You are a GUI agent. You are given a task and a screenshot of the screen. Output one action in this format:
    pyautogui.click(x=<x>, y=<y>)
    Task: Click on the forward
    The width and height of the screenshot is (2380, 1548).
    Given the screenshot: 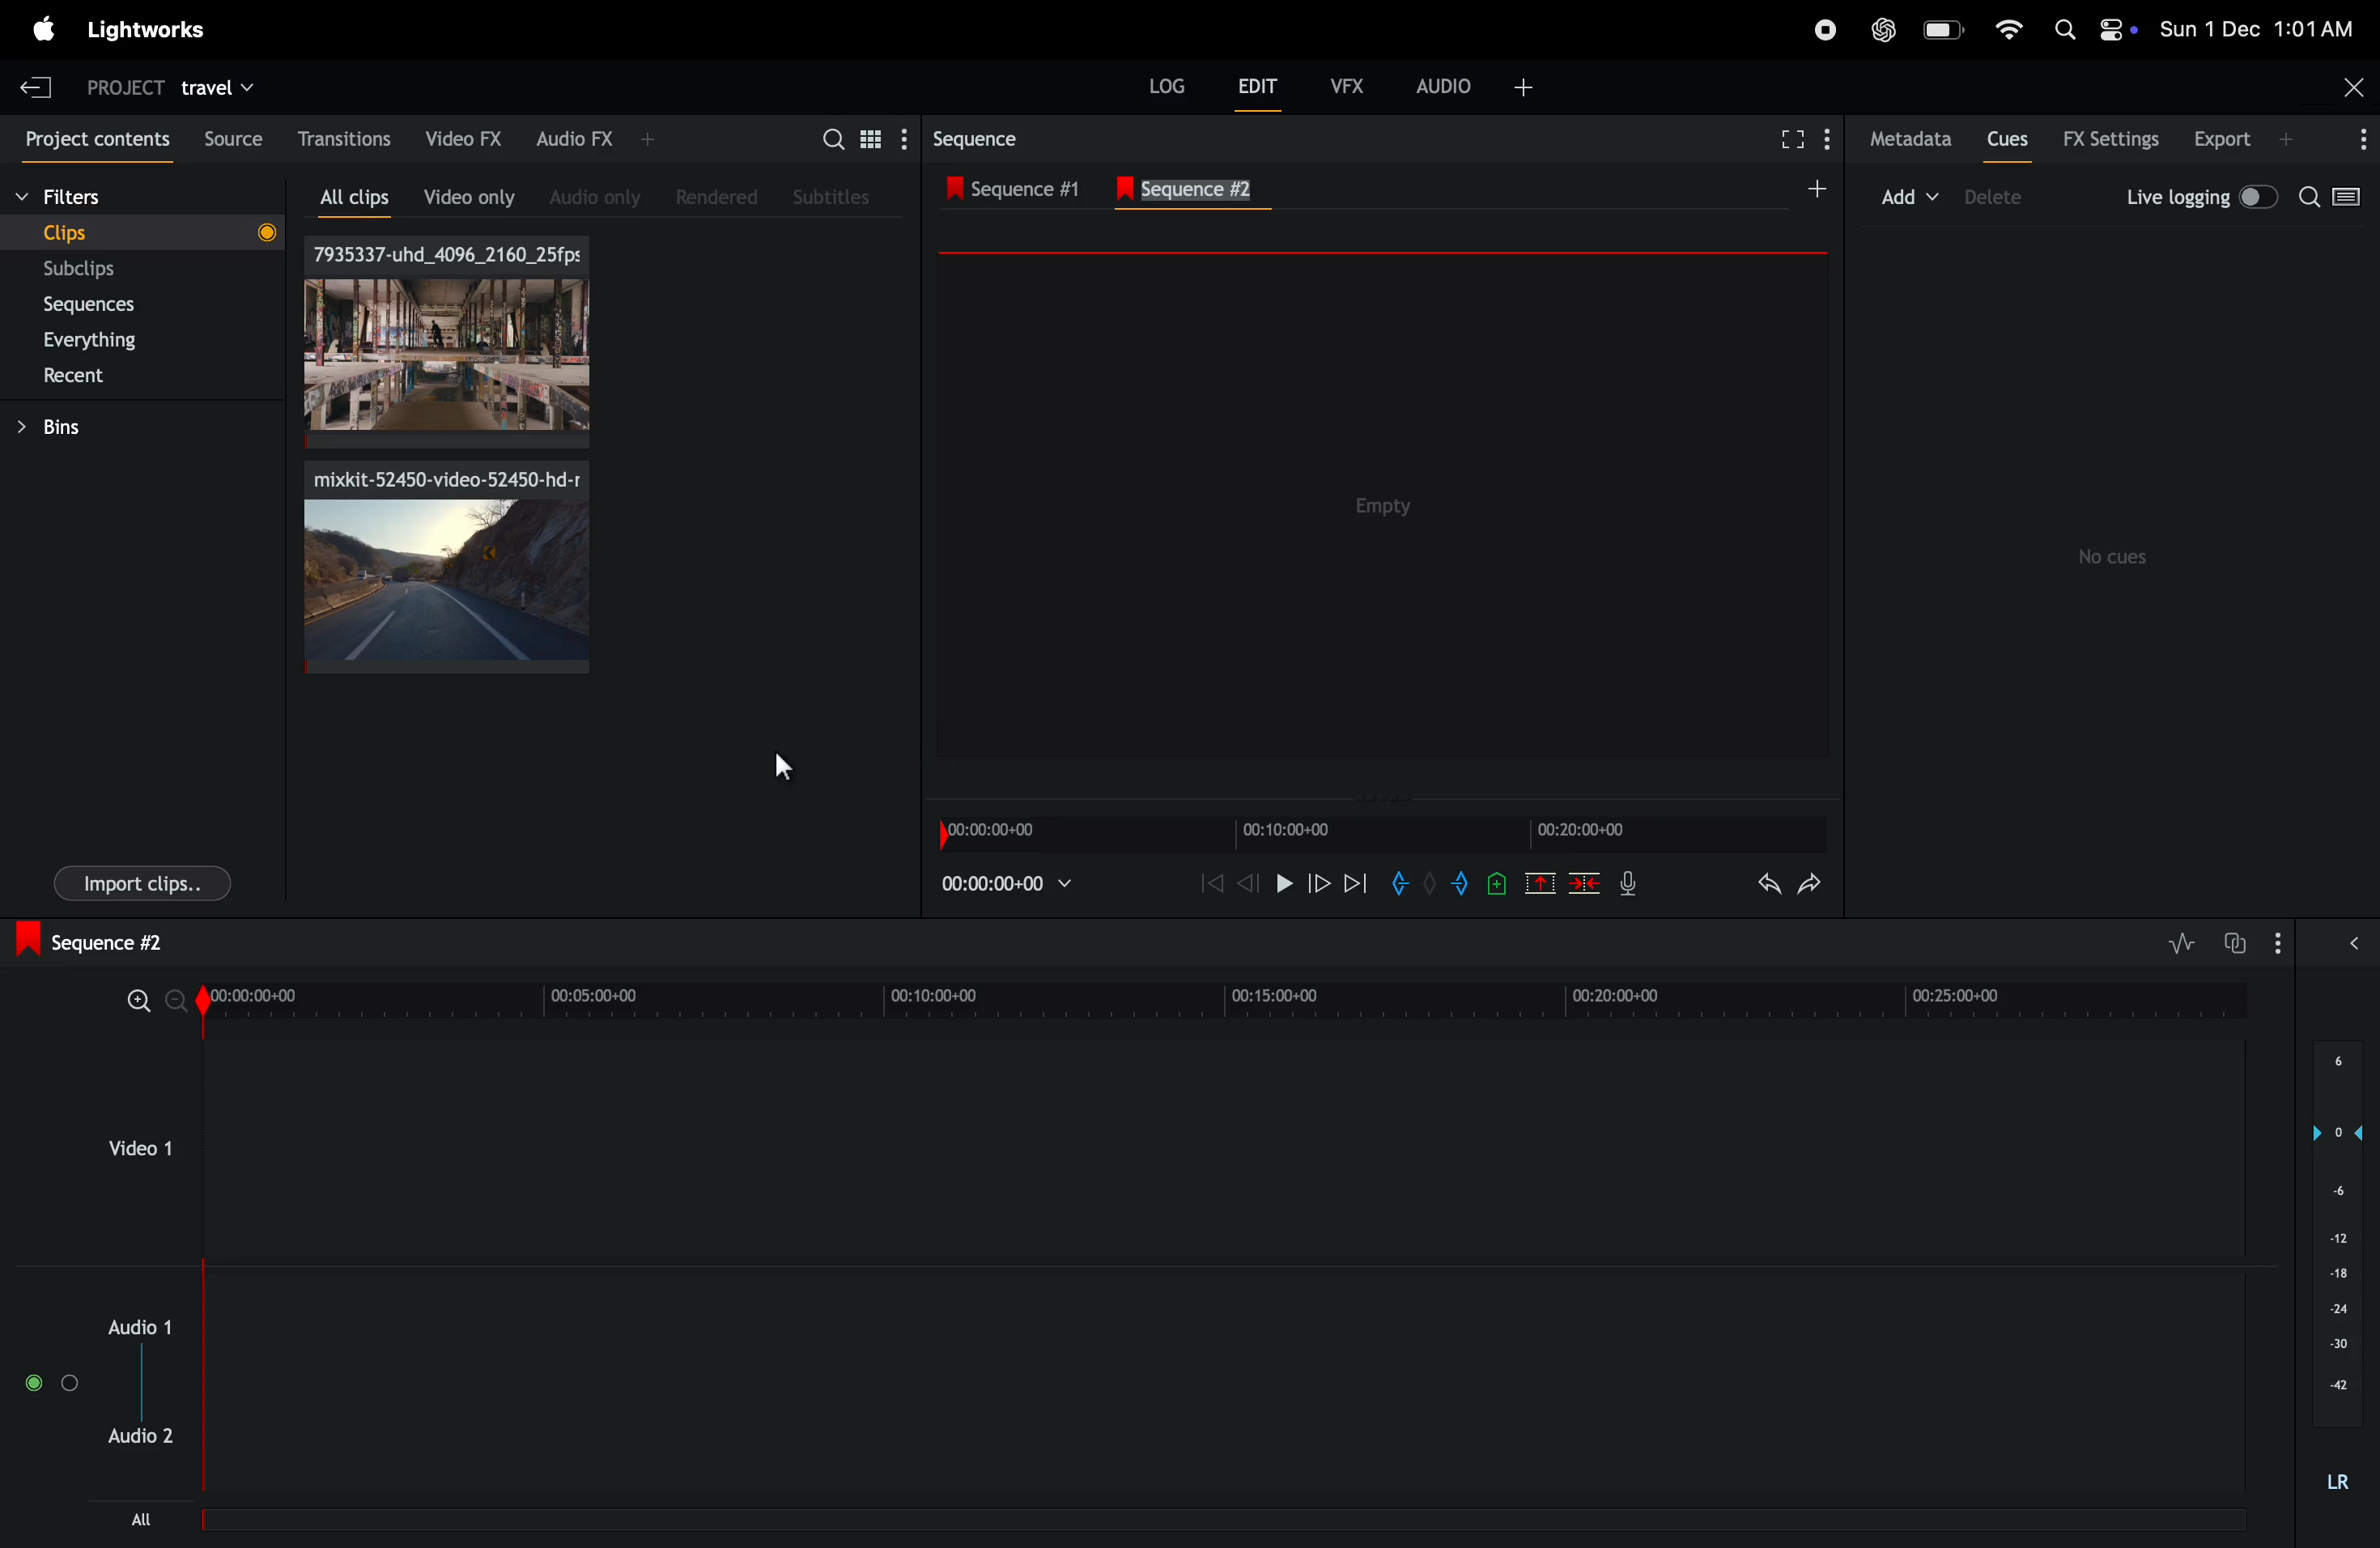 What is the action you would take?
    pyautogui.click(x=1317, y=881)
    